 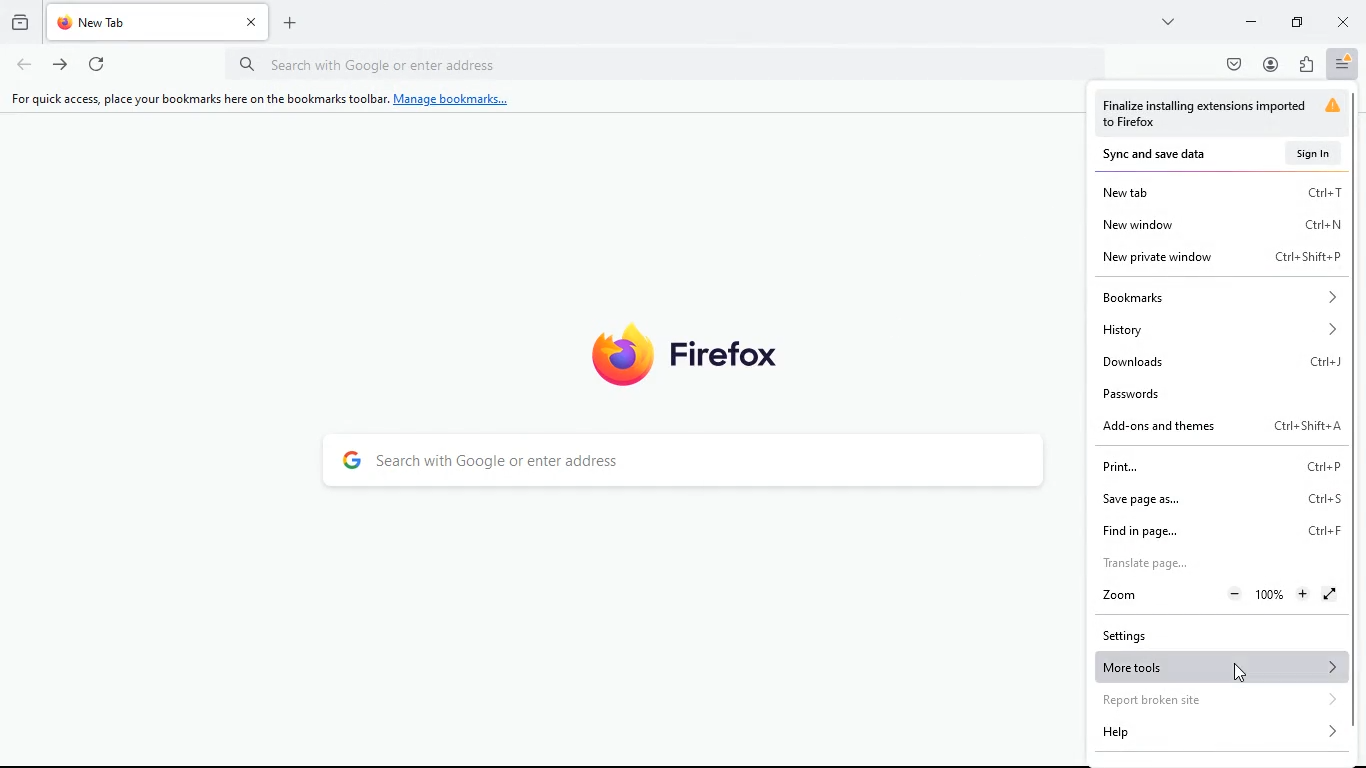 I want to click on more, so click(x=1165, y=21).